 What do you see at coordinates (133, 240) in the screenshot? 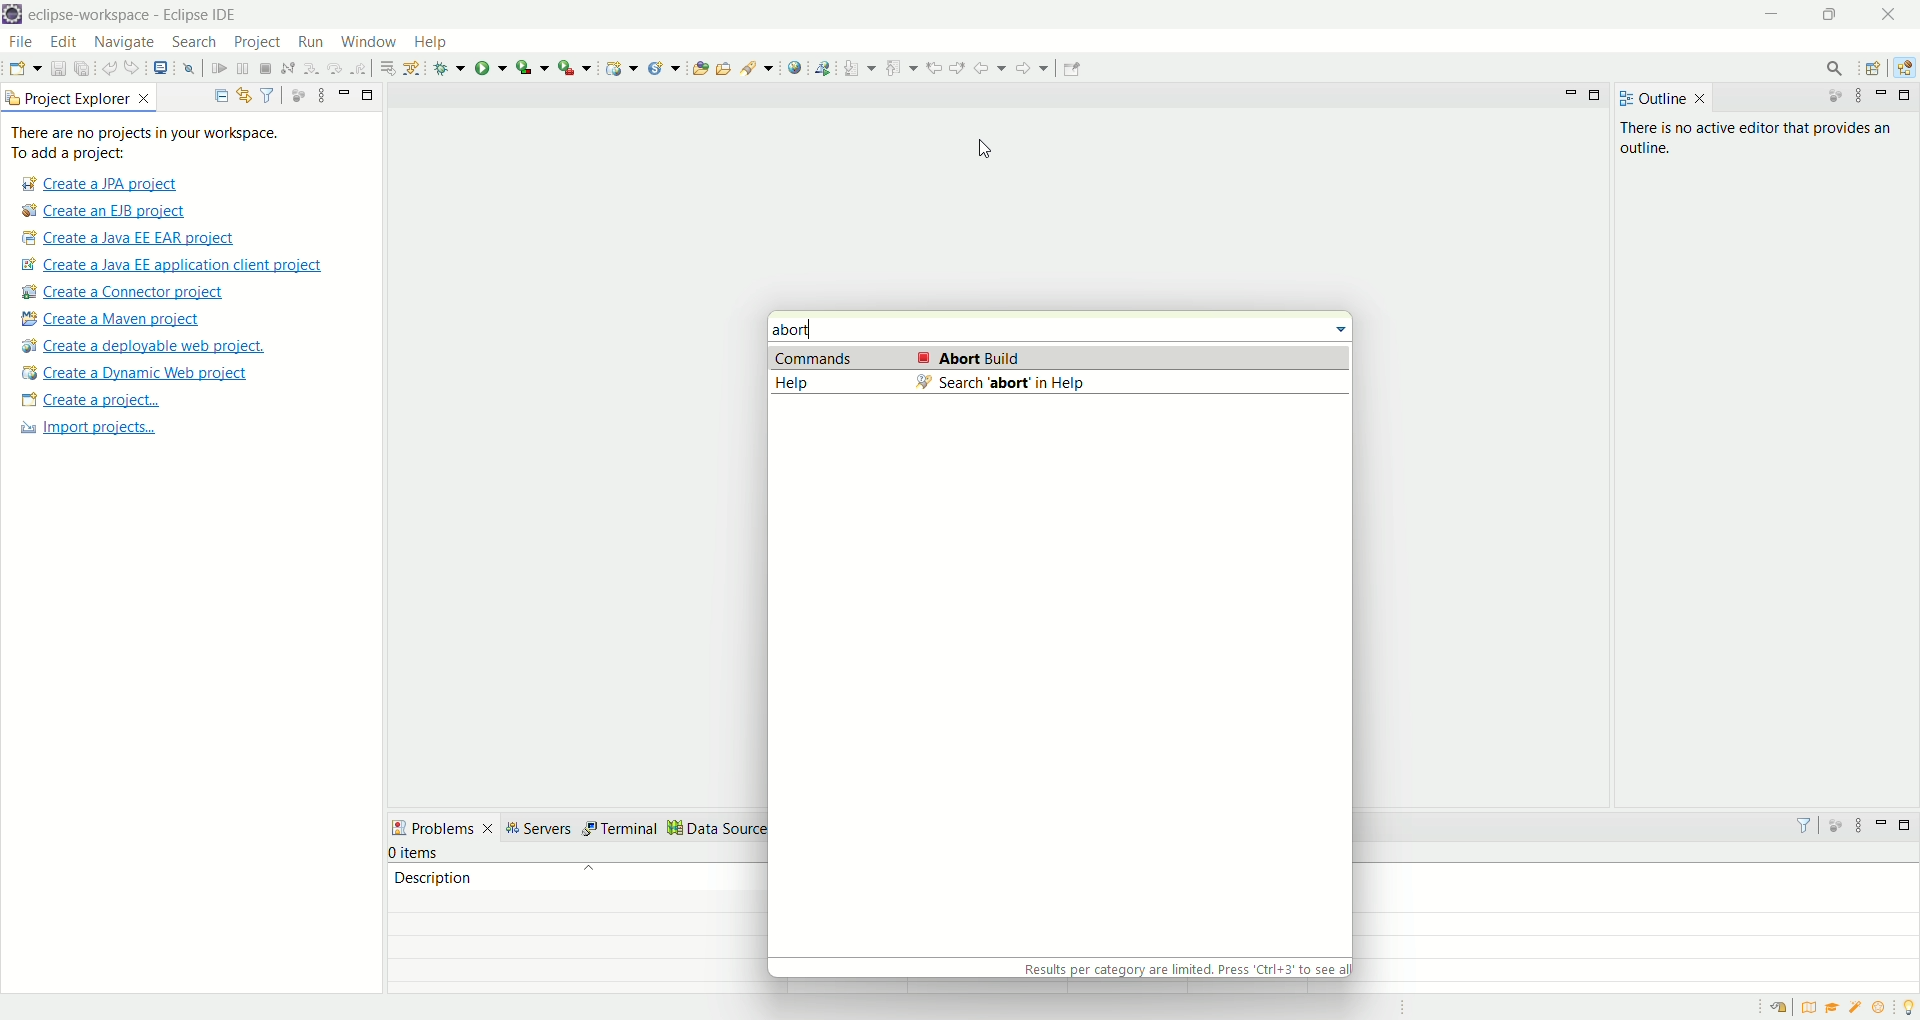
I see `create a Java EE EAR project` at bounding box center [133, 240].